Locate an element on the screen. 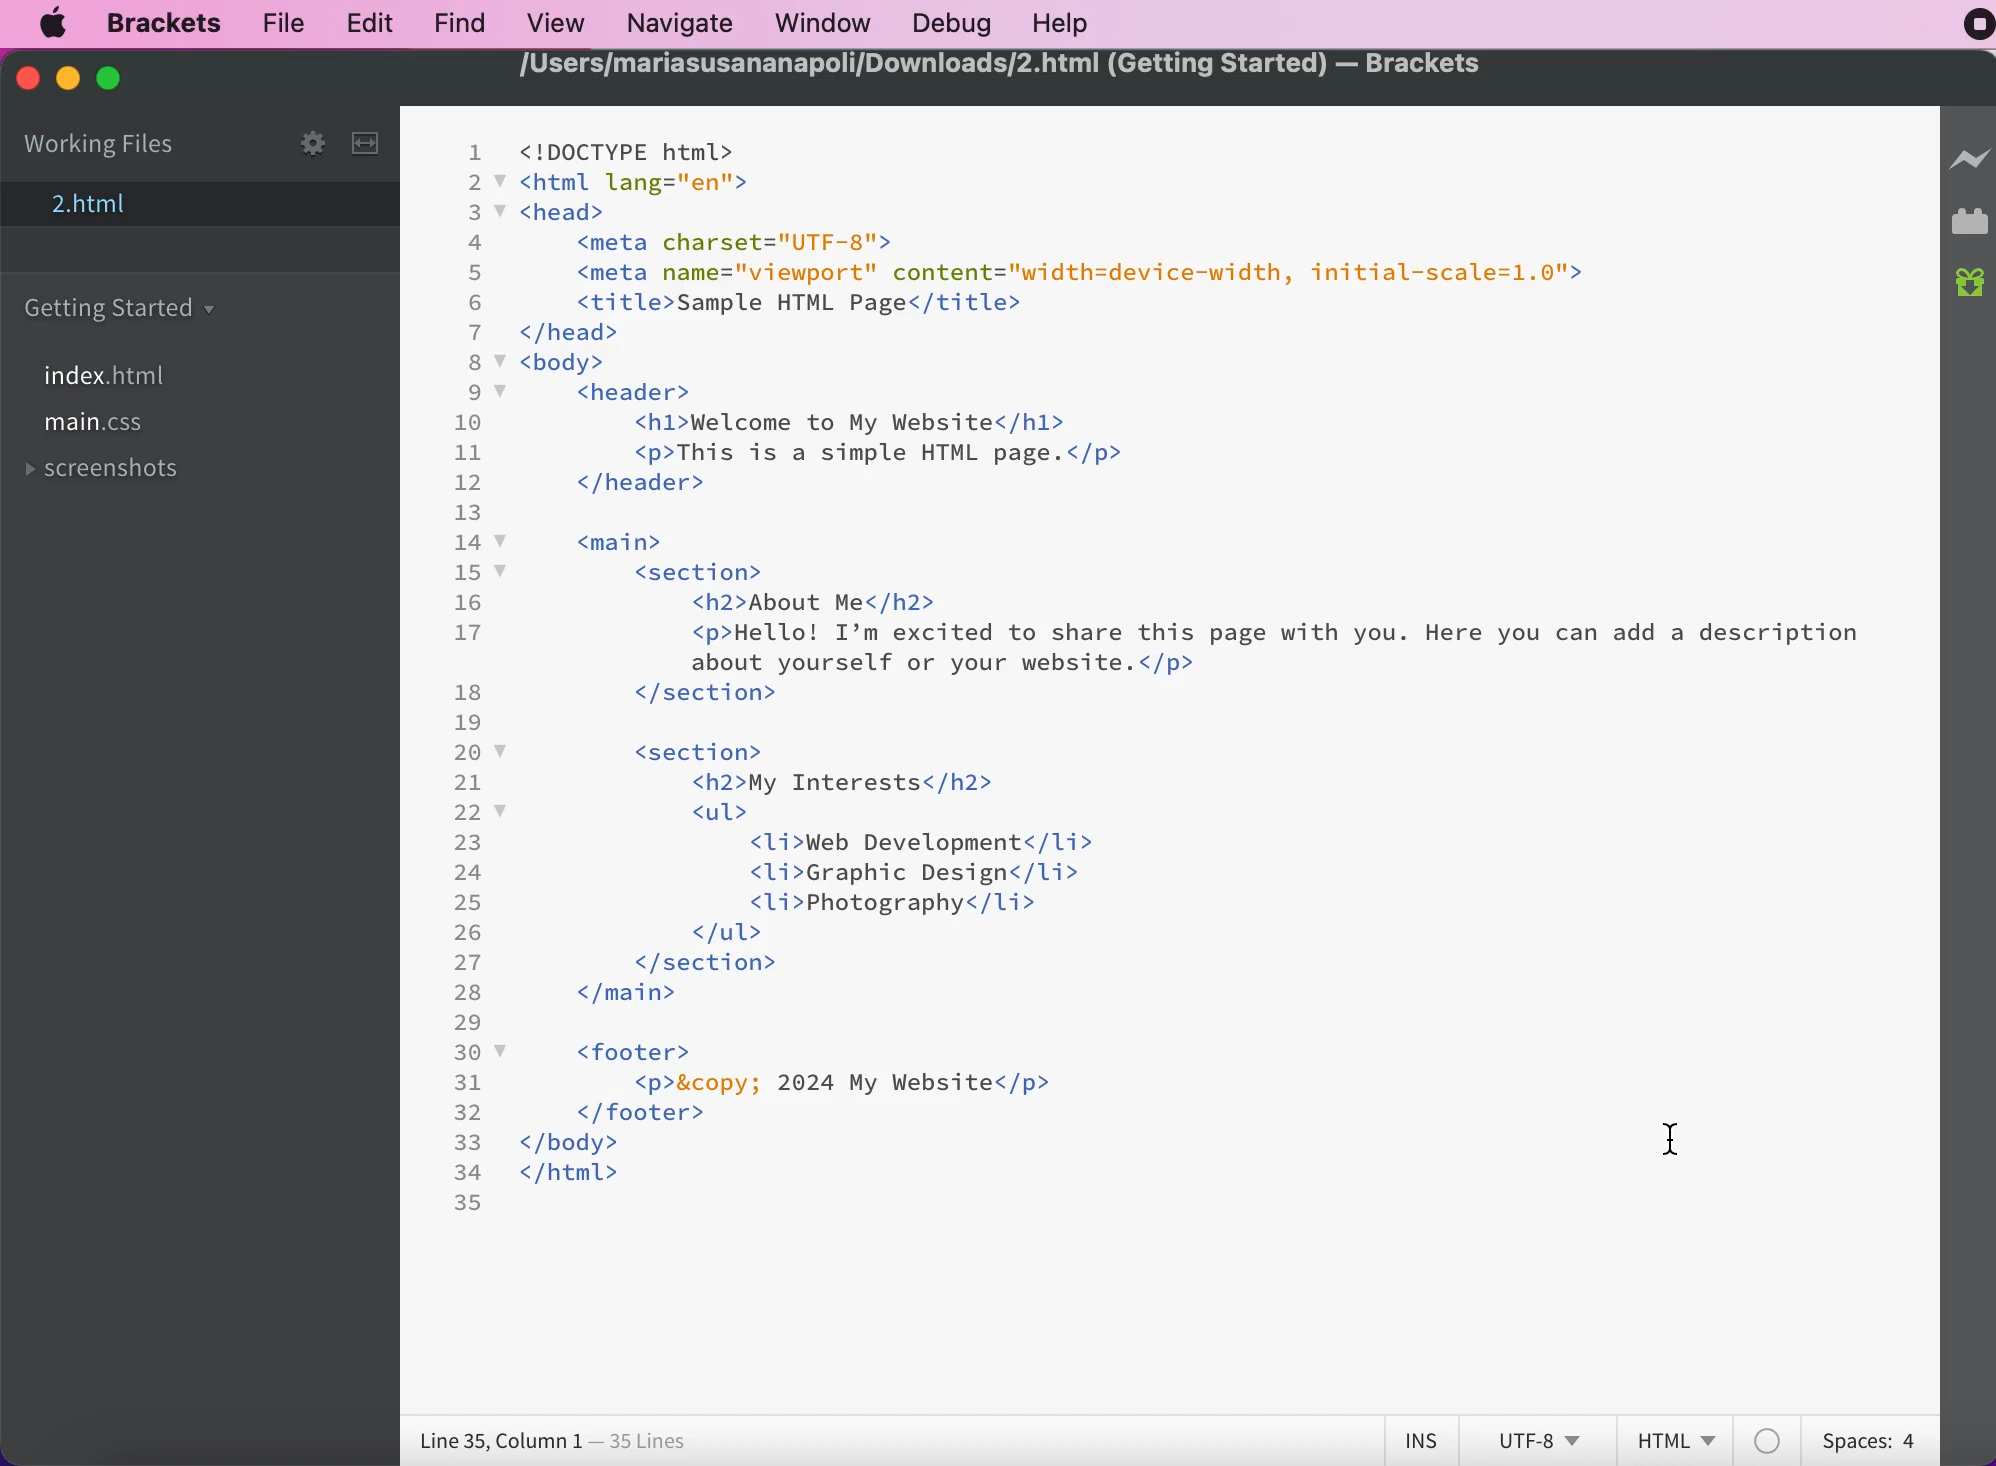 The height and width of the screenshot is (1466, 1996). 12 is located at coordinates (469, 483).